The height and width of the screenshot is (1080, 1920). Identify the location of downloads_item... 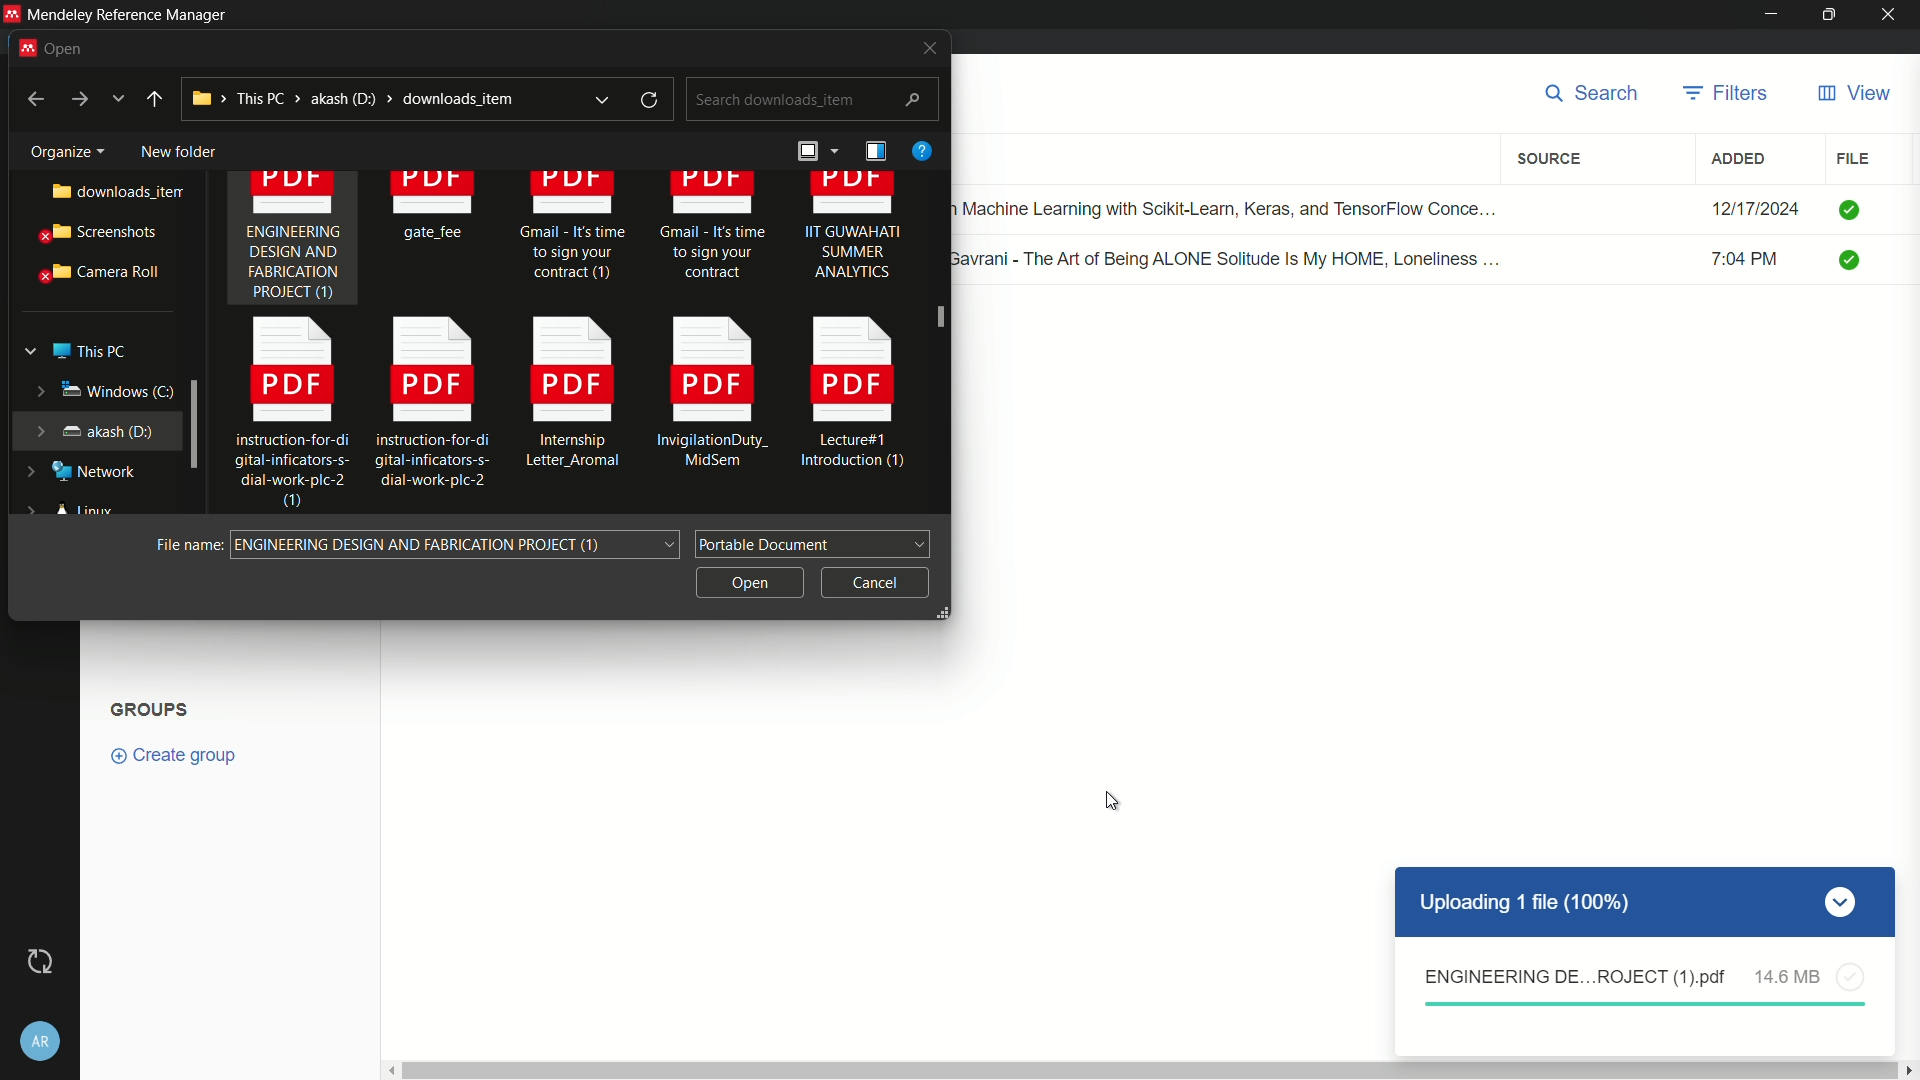
(102, 192).